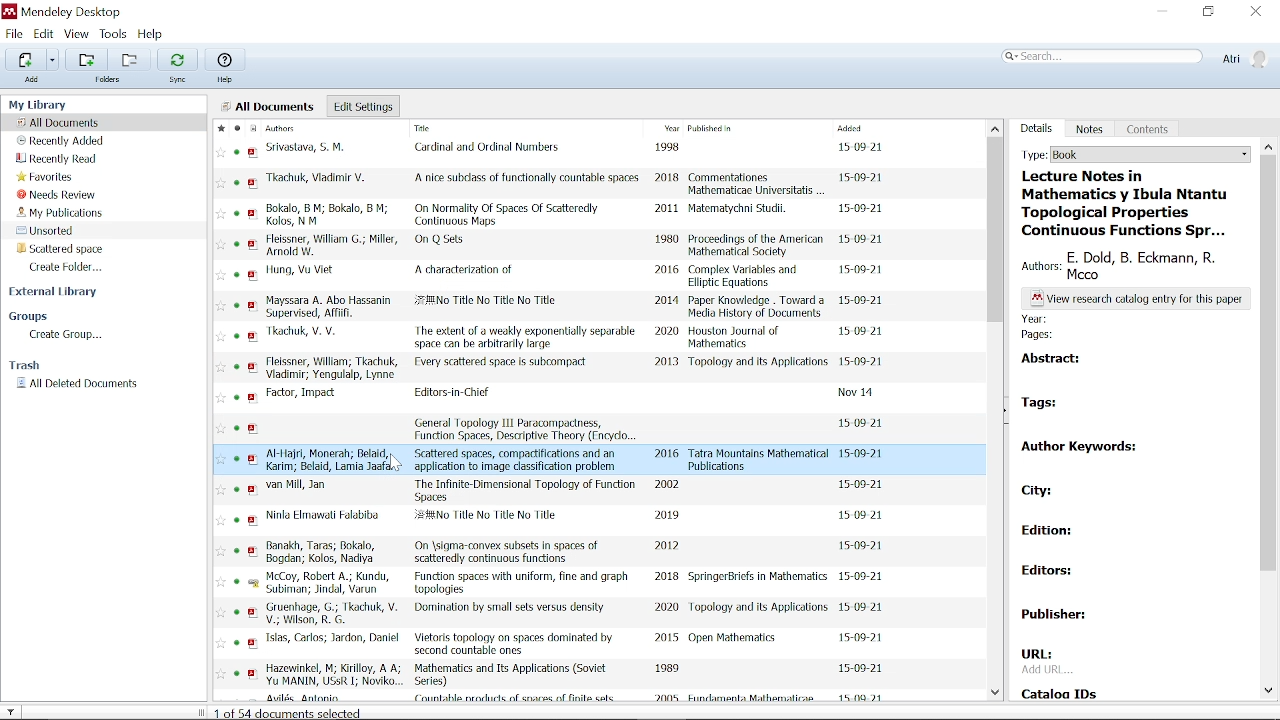 The height and width of the screenshot is (720, 1280). I want to click on 1989, so click(667, 669).